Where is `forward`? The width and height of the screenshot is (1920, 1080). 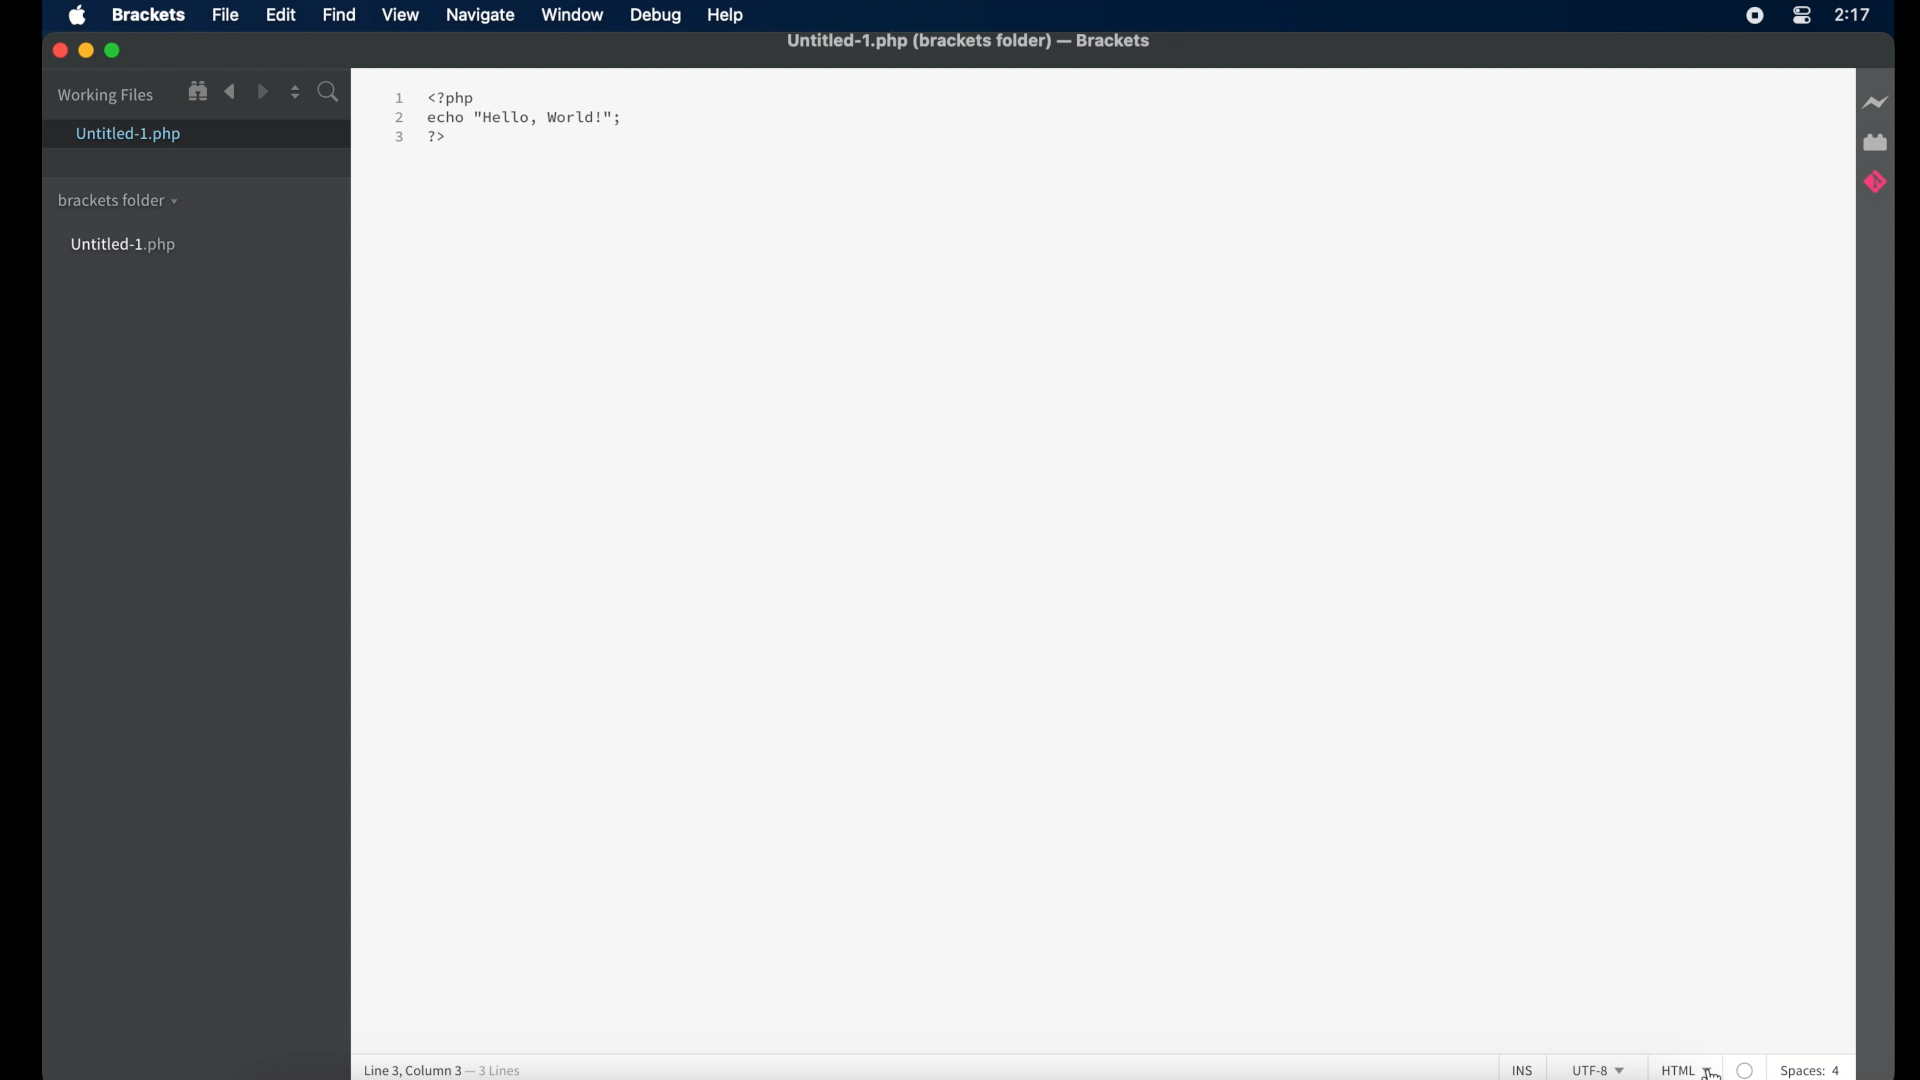
forward is located at coordinates (261, 91).